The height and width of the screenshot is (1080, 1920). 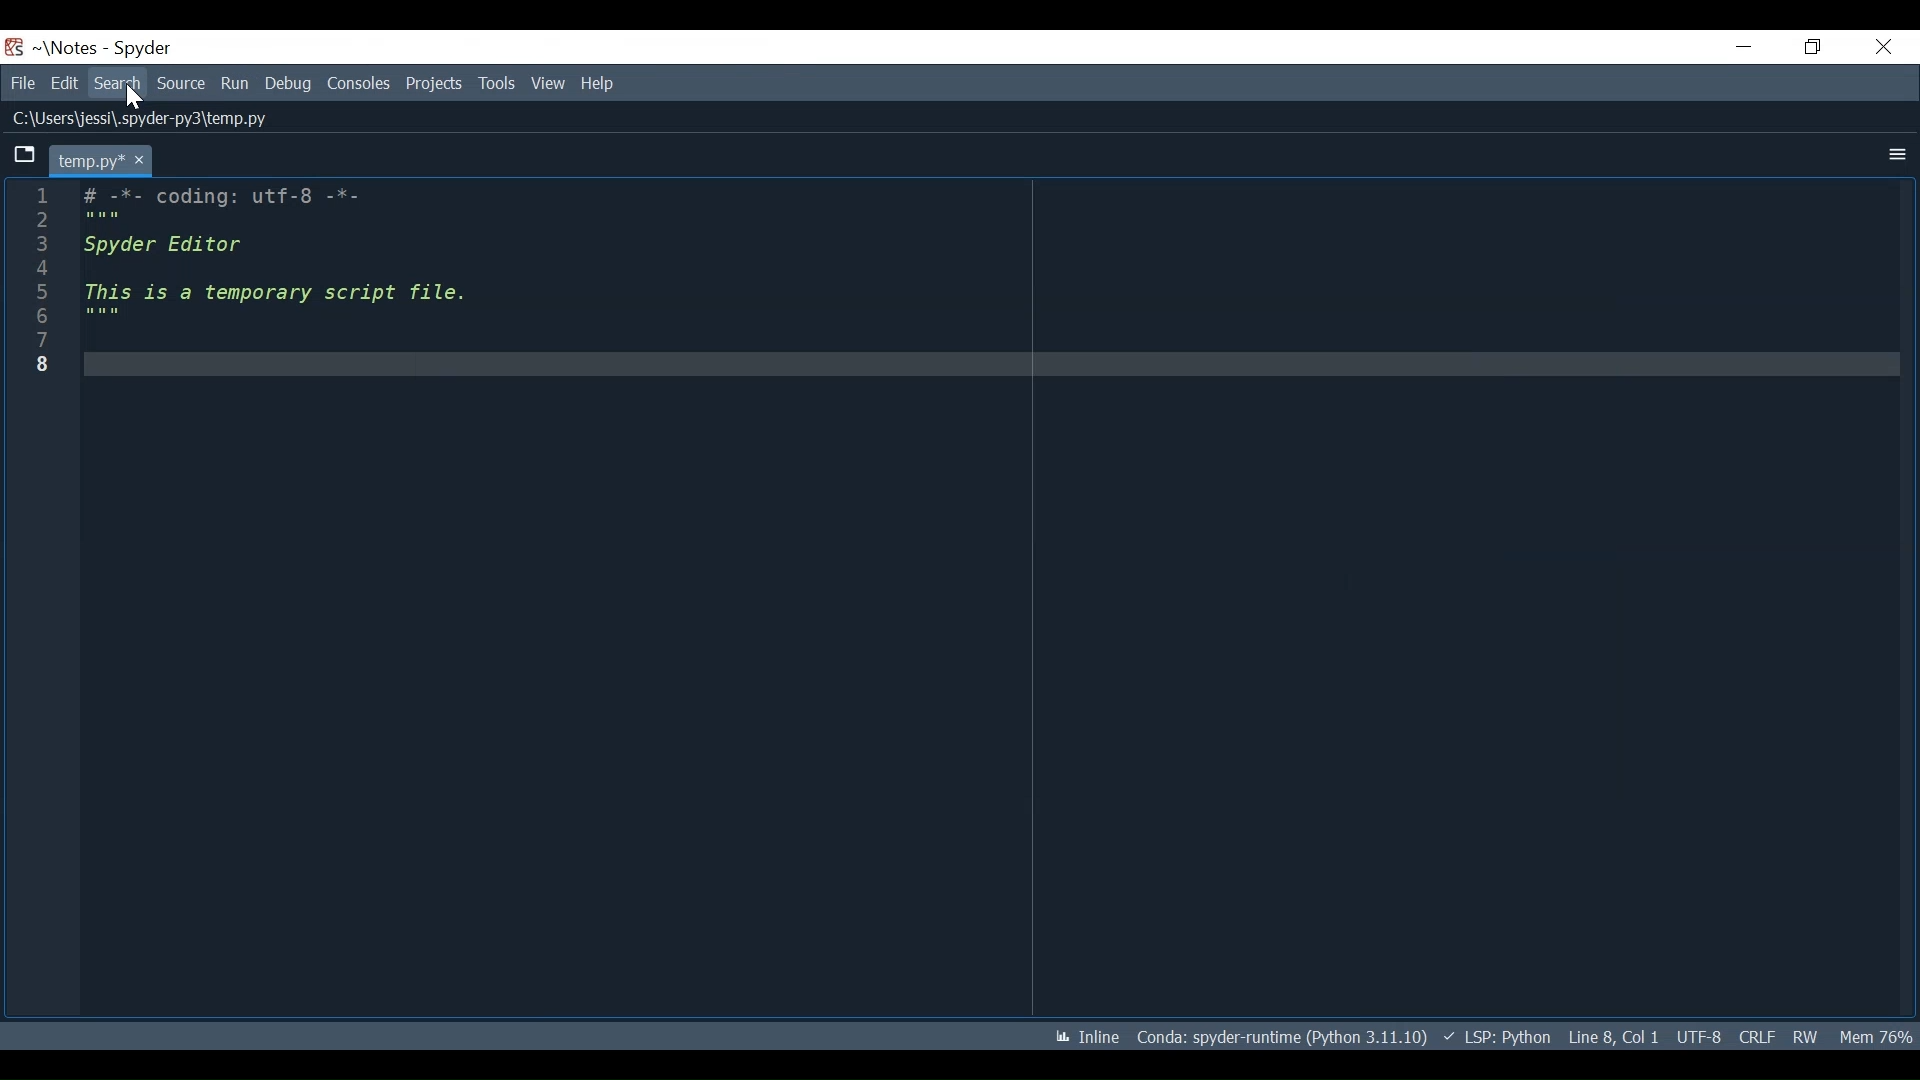 I want to click on Search, so click(x=106, y=83).